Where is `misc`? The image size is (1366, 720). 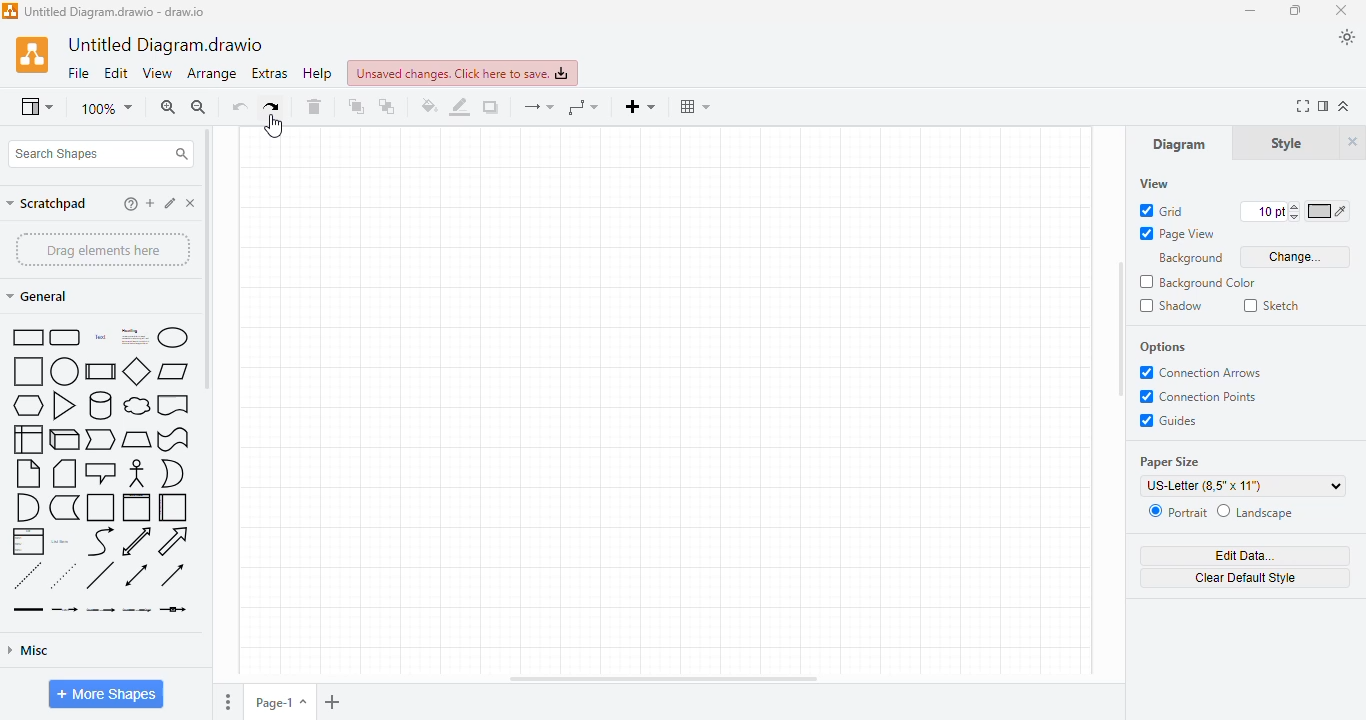
misc is located at coordinates (28, 650).